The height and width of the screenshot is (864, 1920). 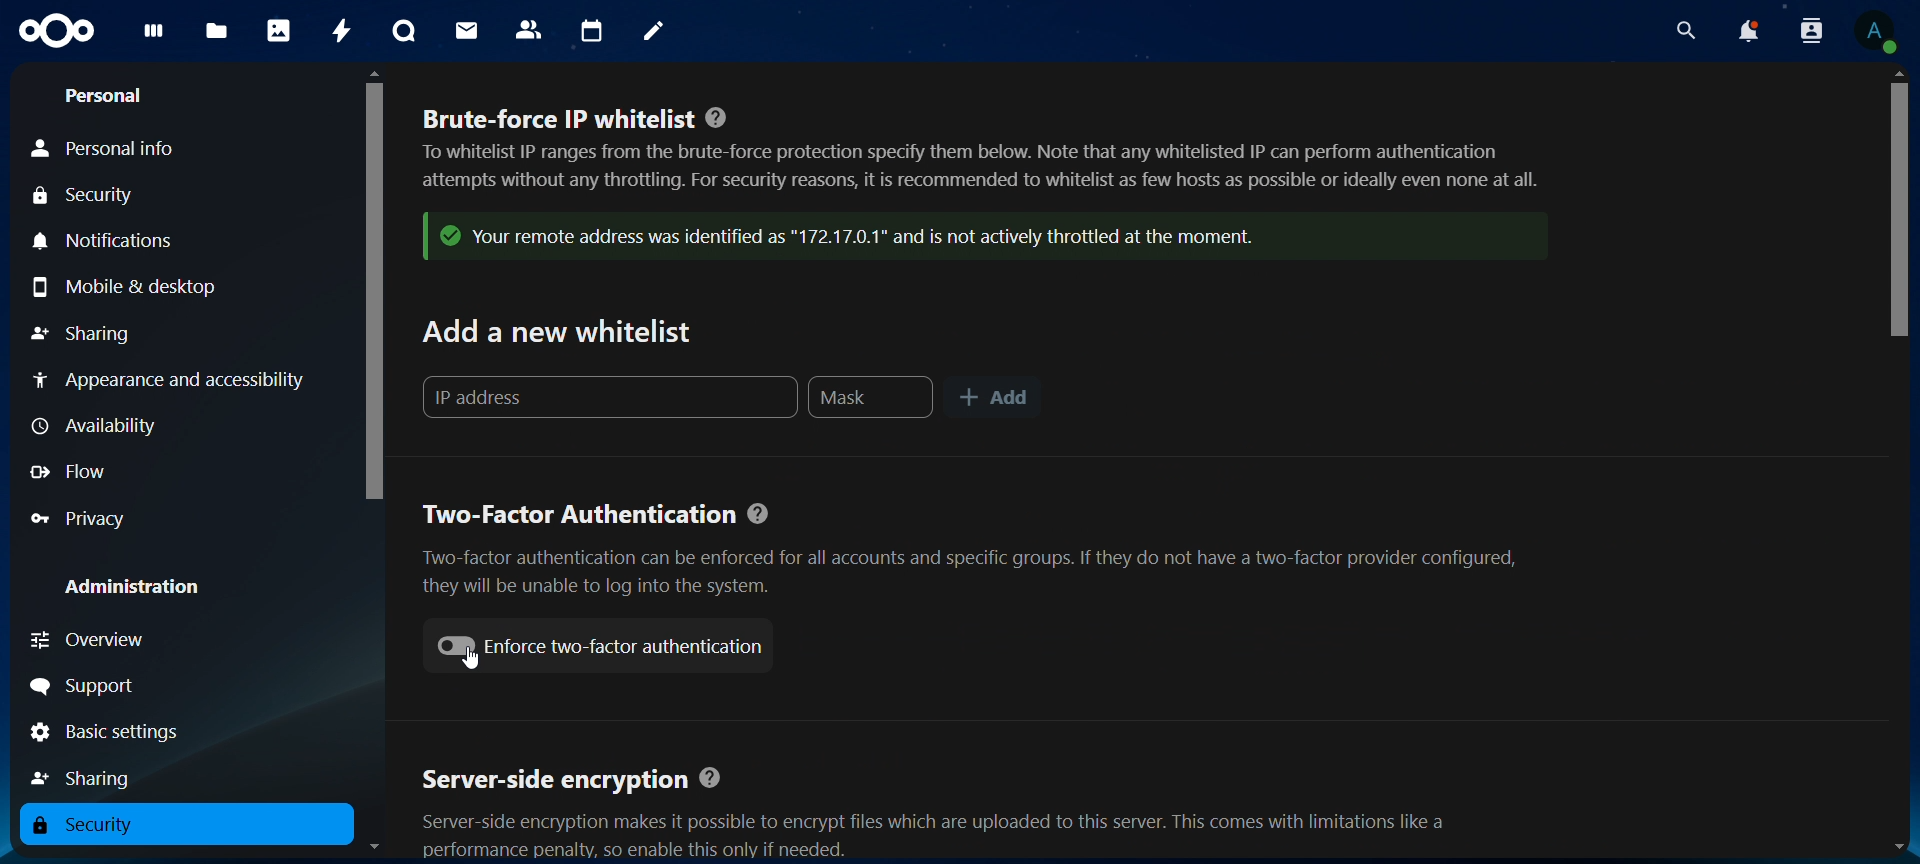 I want to click on icon, so click(x=56, y=31).